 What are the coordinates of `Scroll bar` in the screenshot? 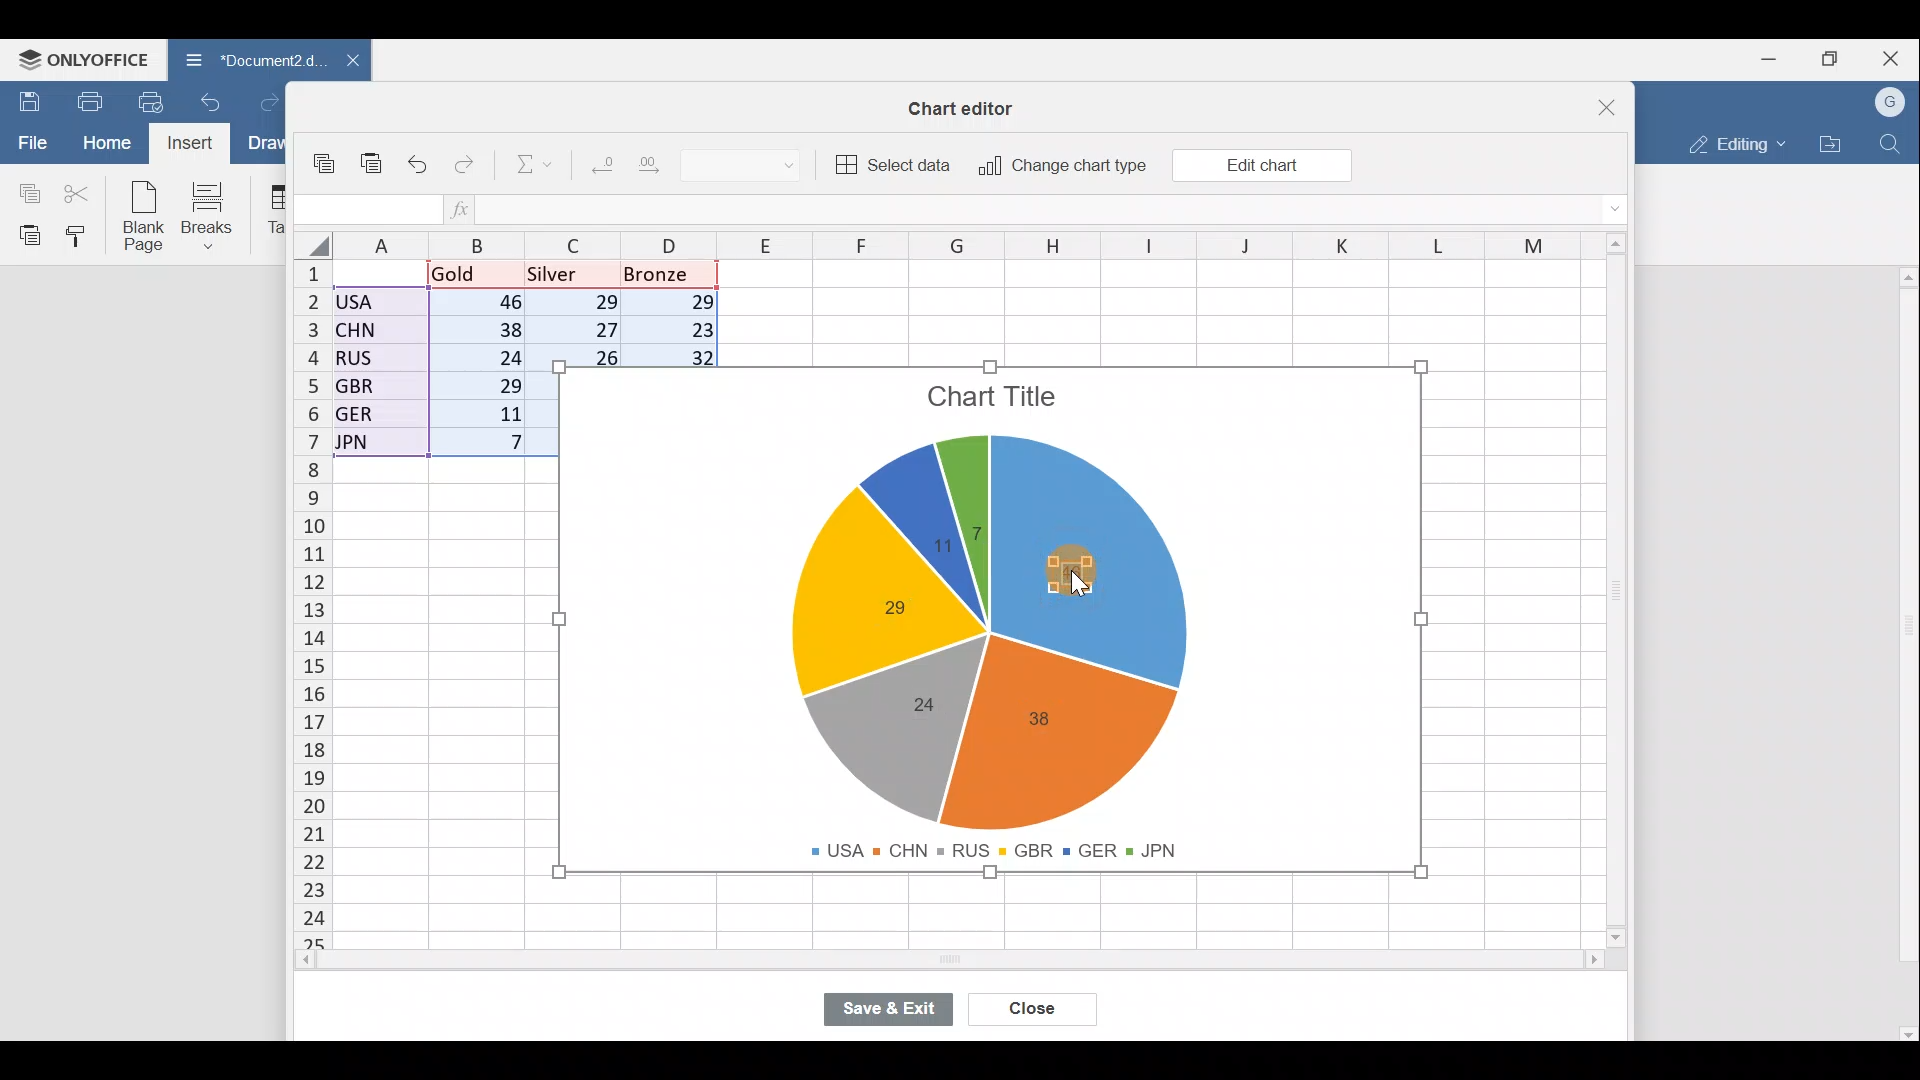 It's located at (1902, 646).